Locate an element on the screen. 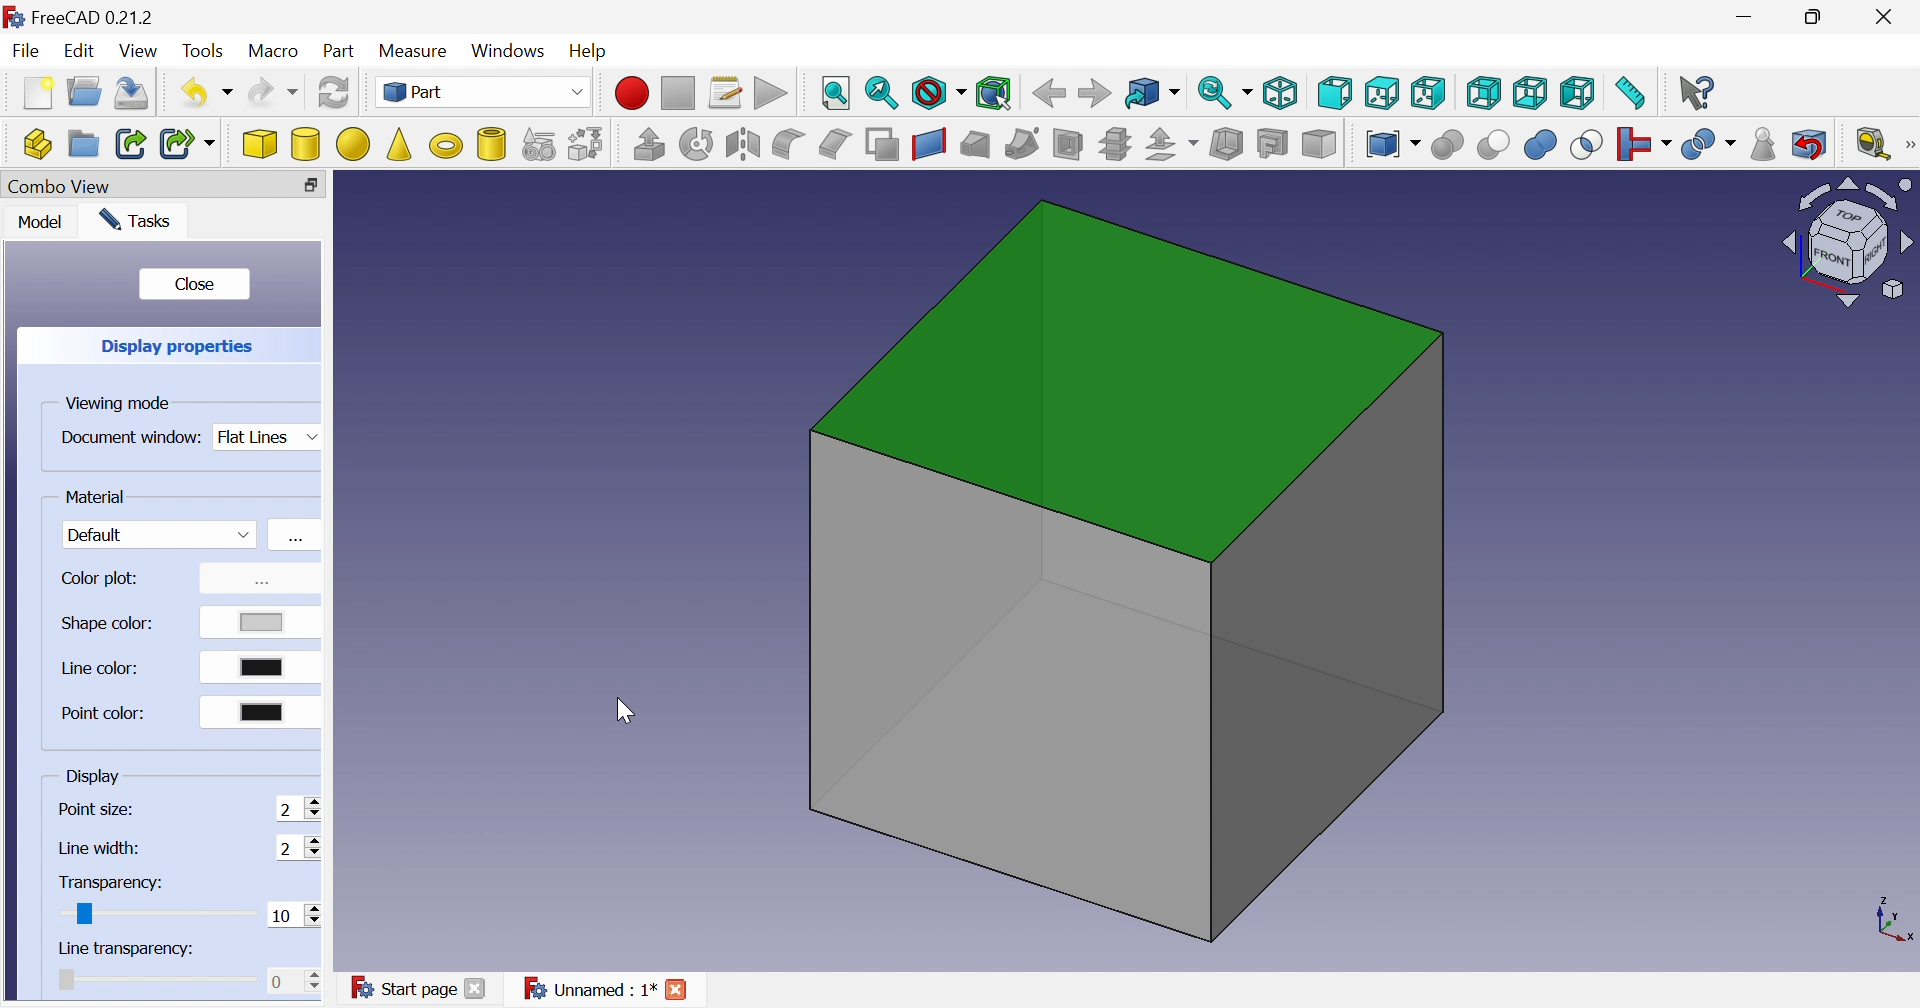 The height and width of the screenshot is (1008, 1920). Check geometry is located at coordinates (1764, 145).